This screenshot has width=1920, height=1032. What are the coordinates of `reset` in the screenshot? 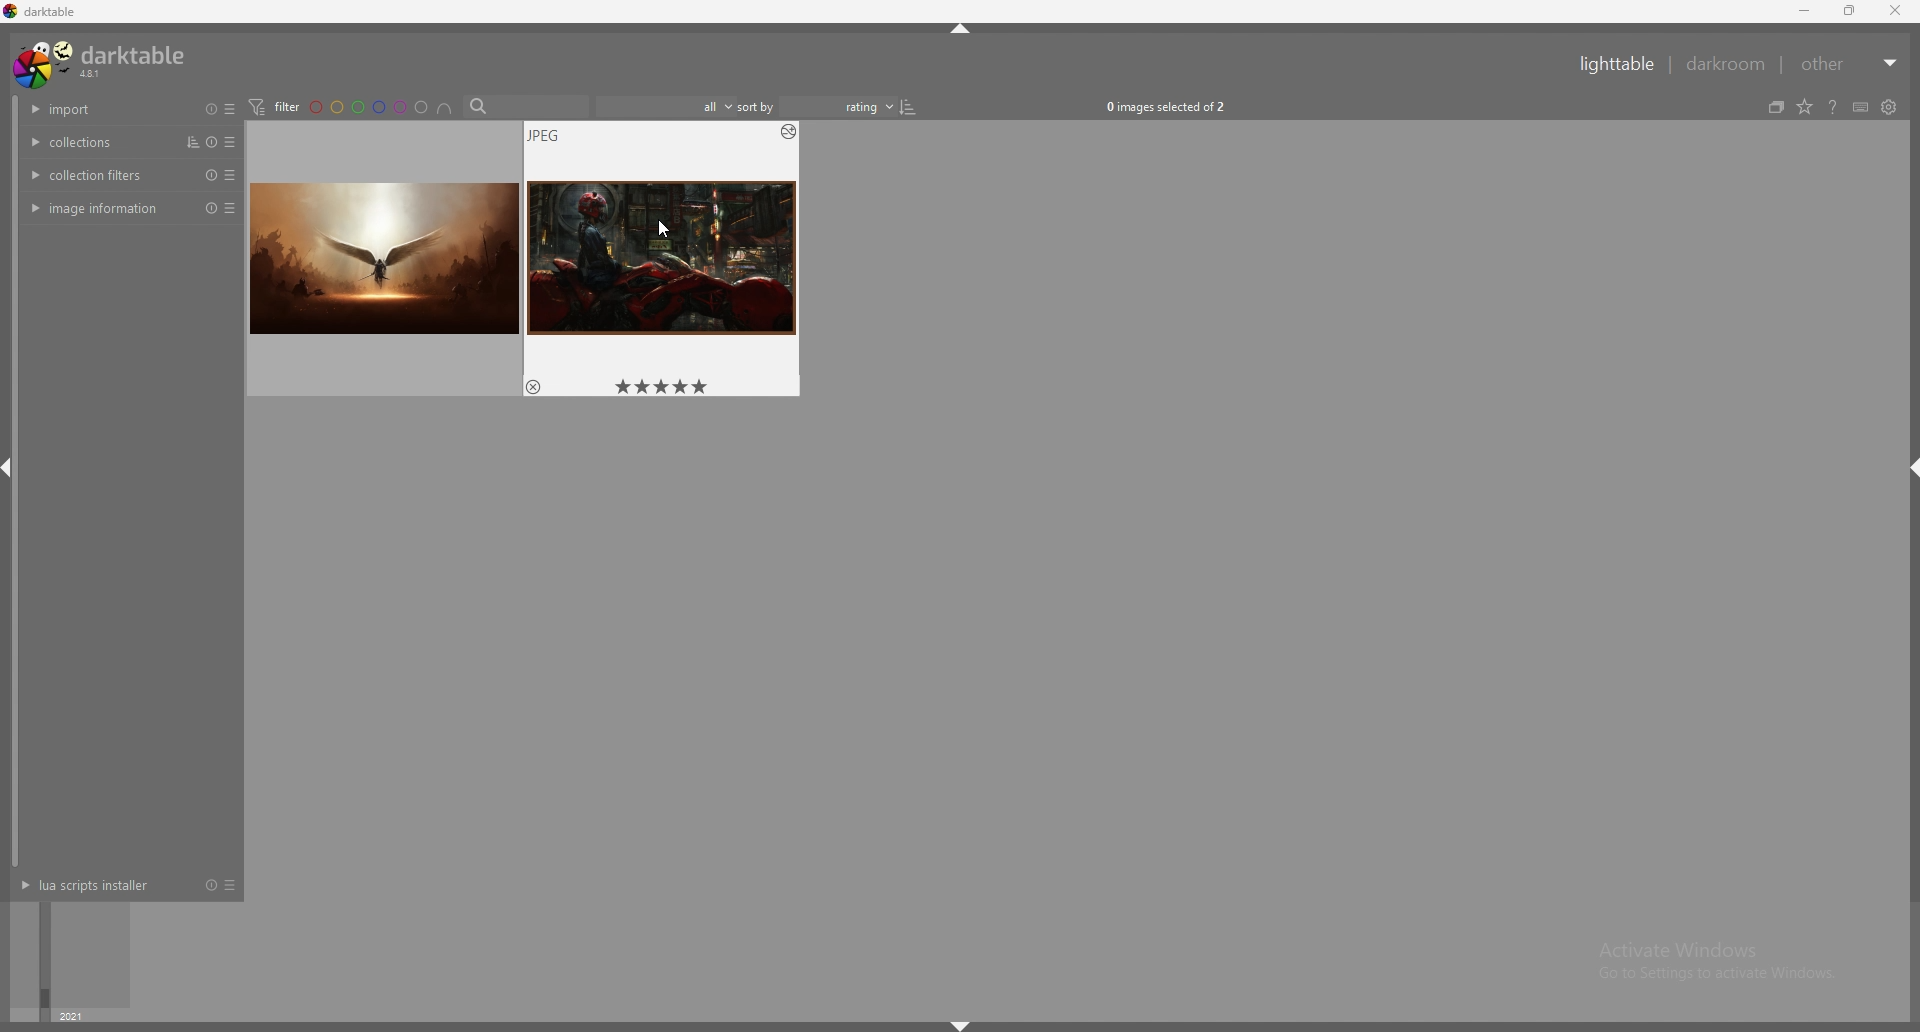 It's located at (211, 109).